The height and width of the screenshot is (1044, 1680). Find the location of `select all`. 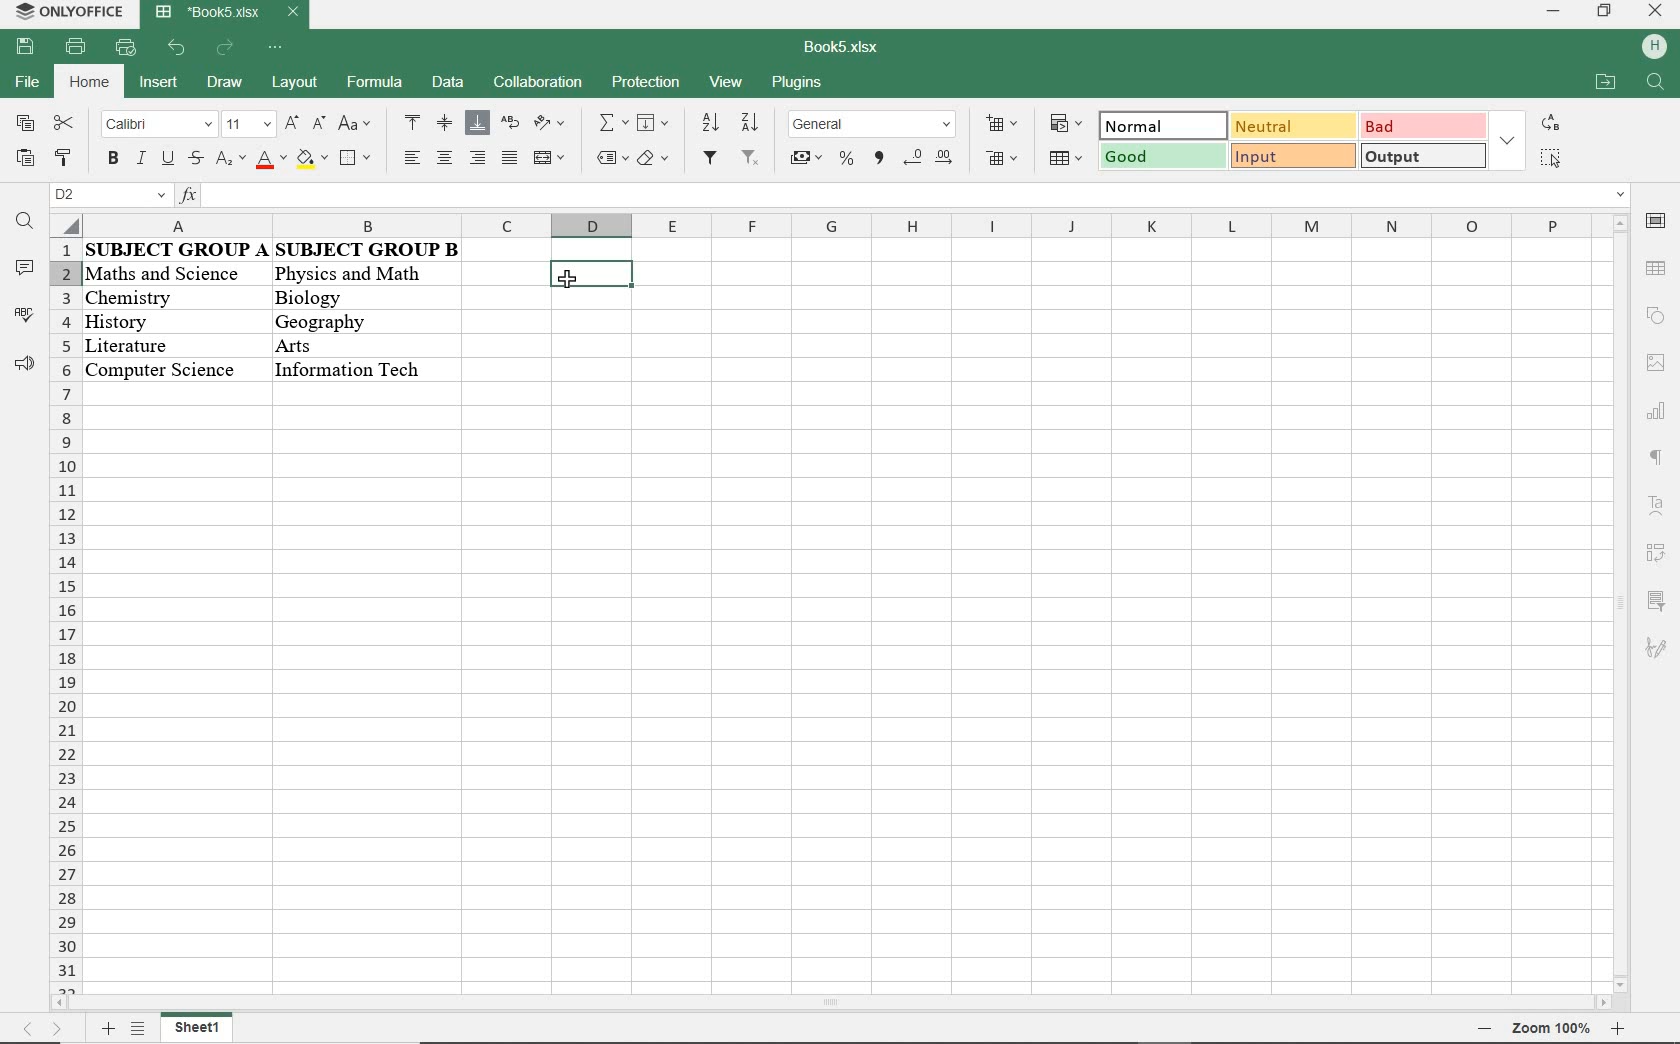

select all is located at coordinates (1551, 157).